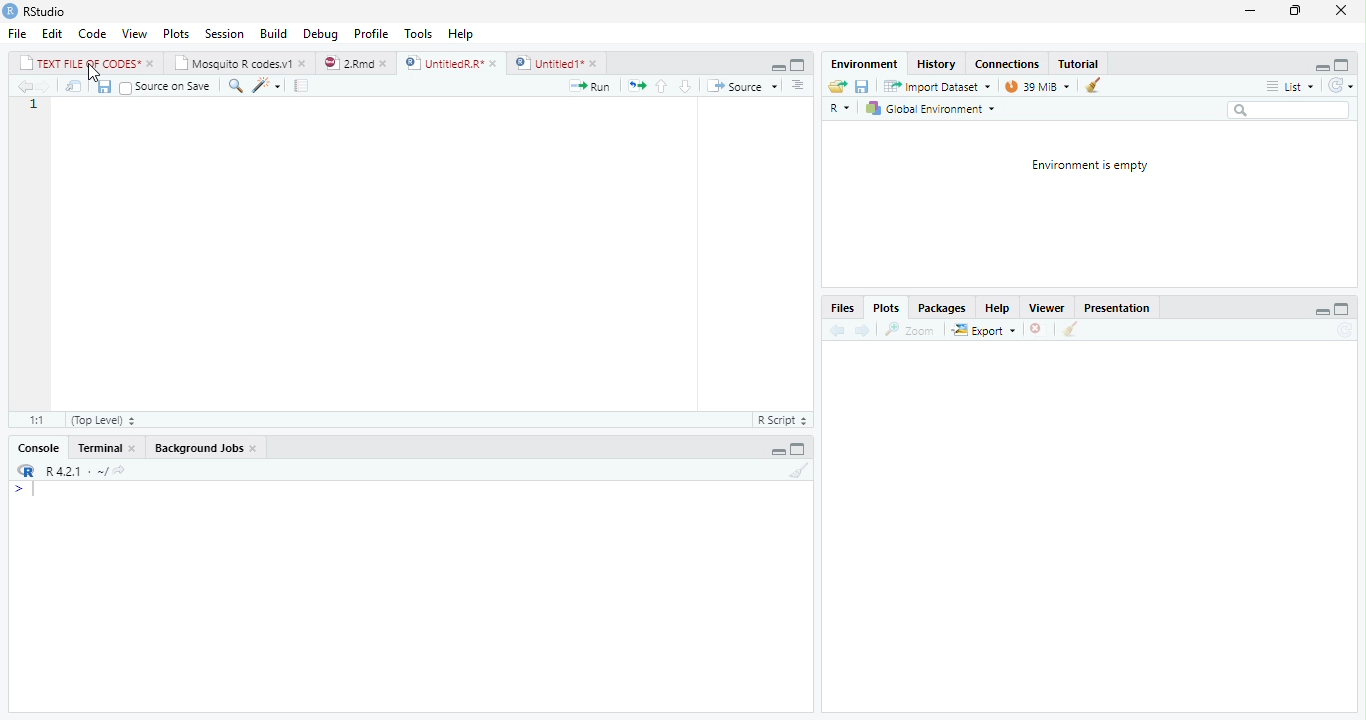 The width and height of the screenshot is (1366, 720). What do you see at coordinates (774, 65) in the screenshot?
I see `Minimize` at bounding box center [774, 65].